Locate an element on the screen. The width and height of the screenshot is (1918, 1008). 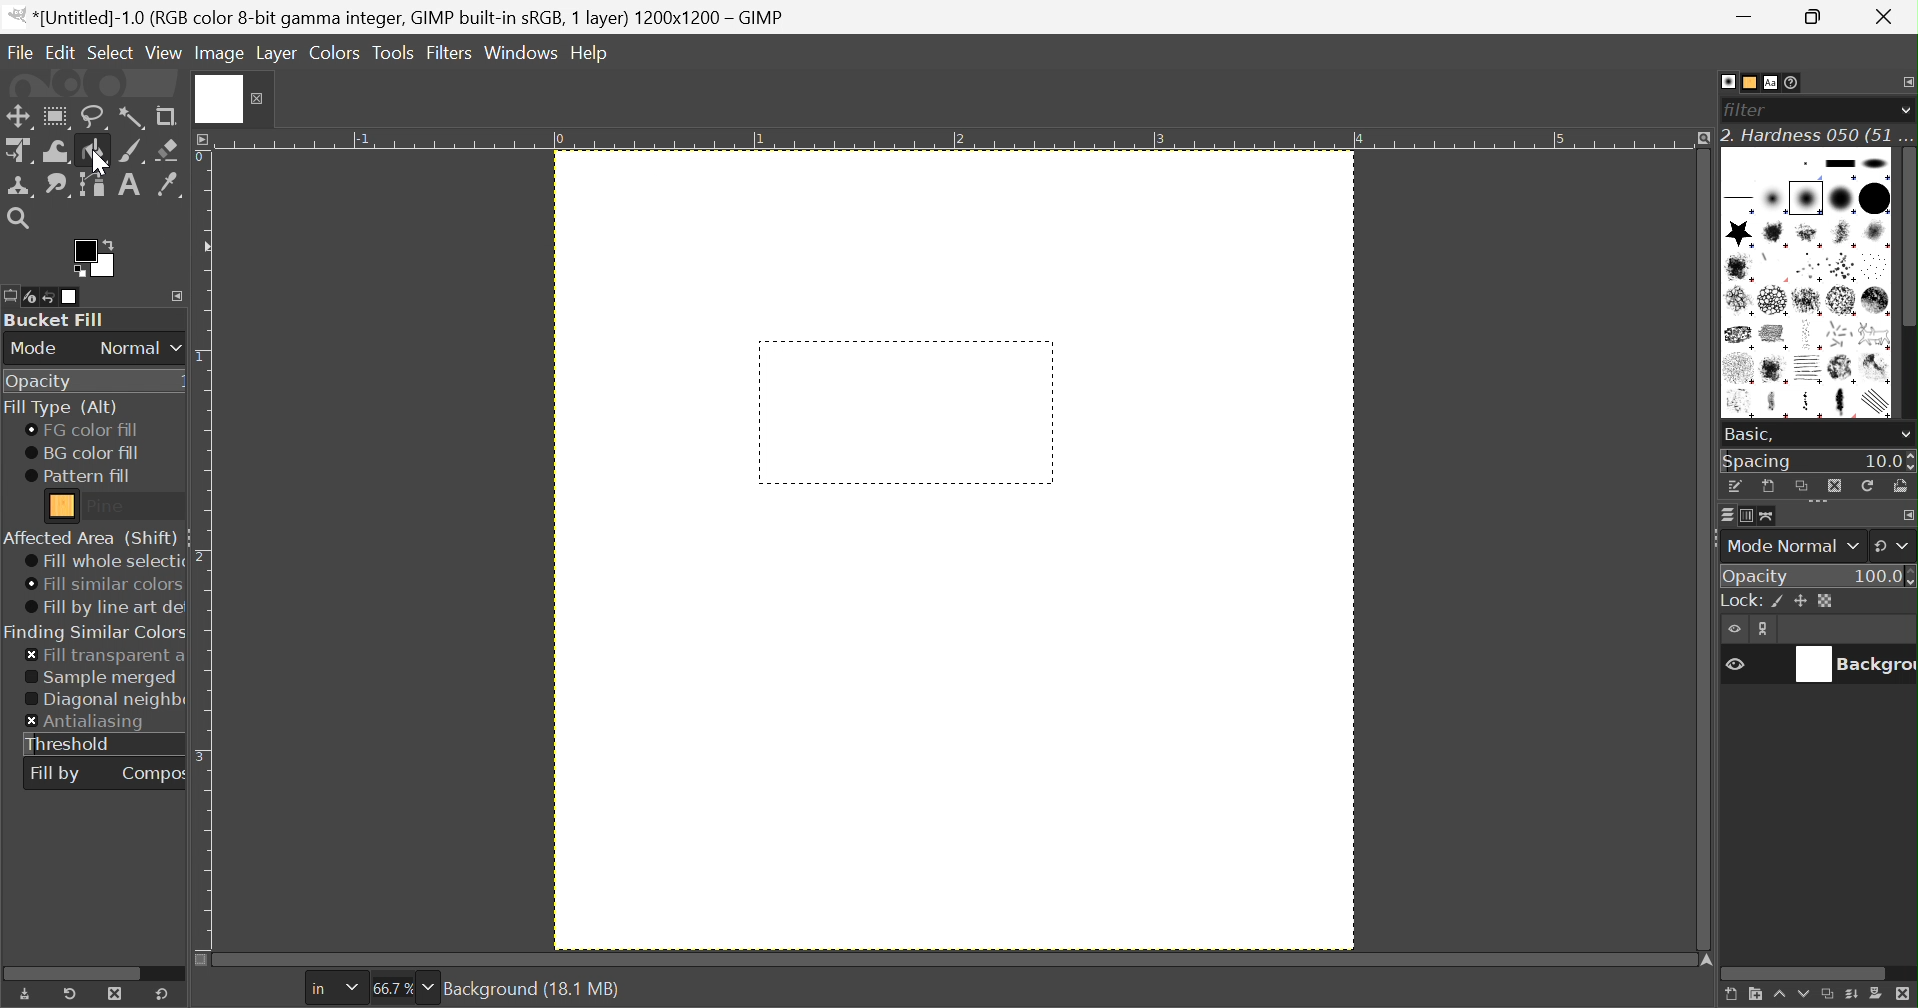
Create a duplicate of the layer and add it to the image is located at coordinates (1828, 996).